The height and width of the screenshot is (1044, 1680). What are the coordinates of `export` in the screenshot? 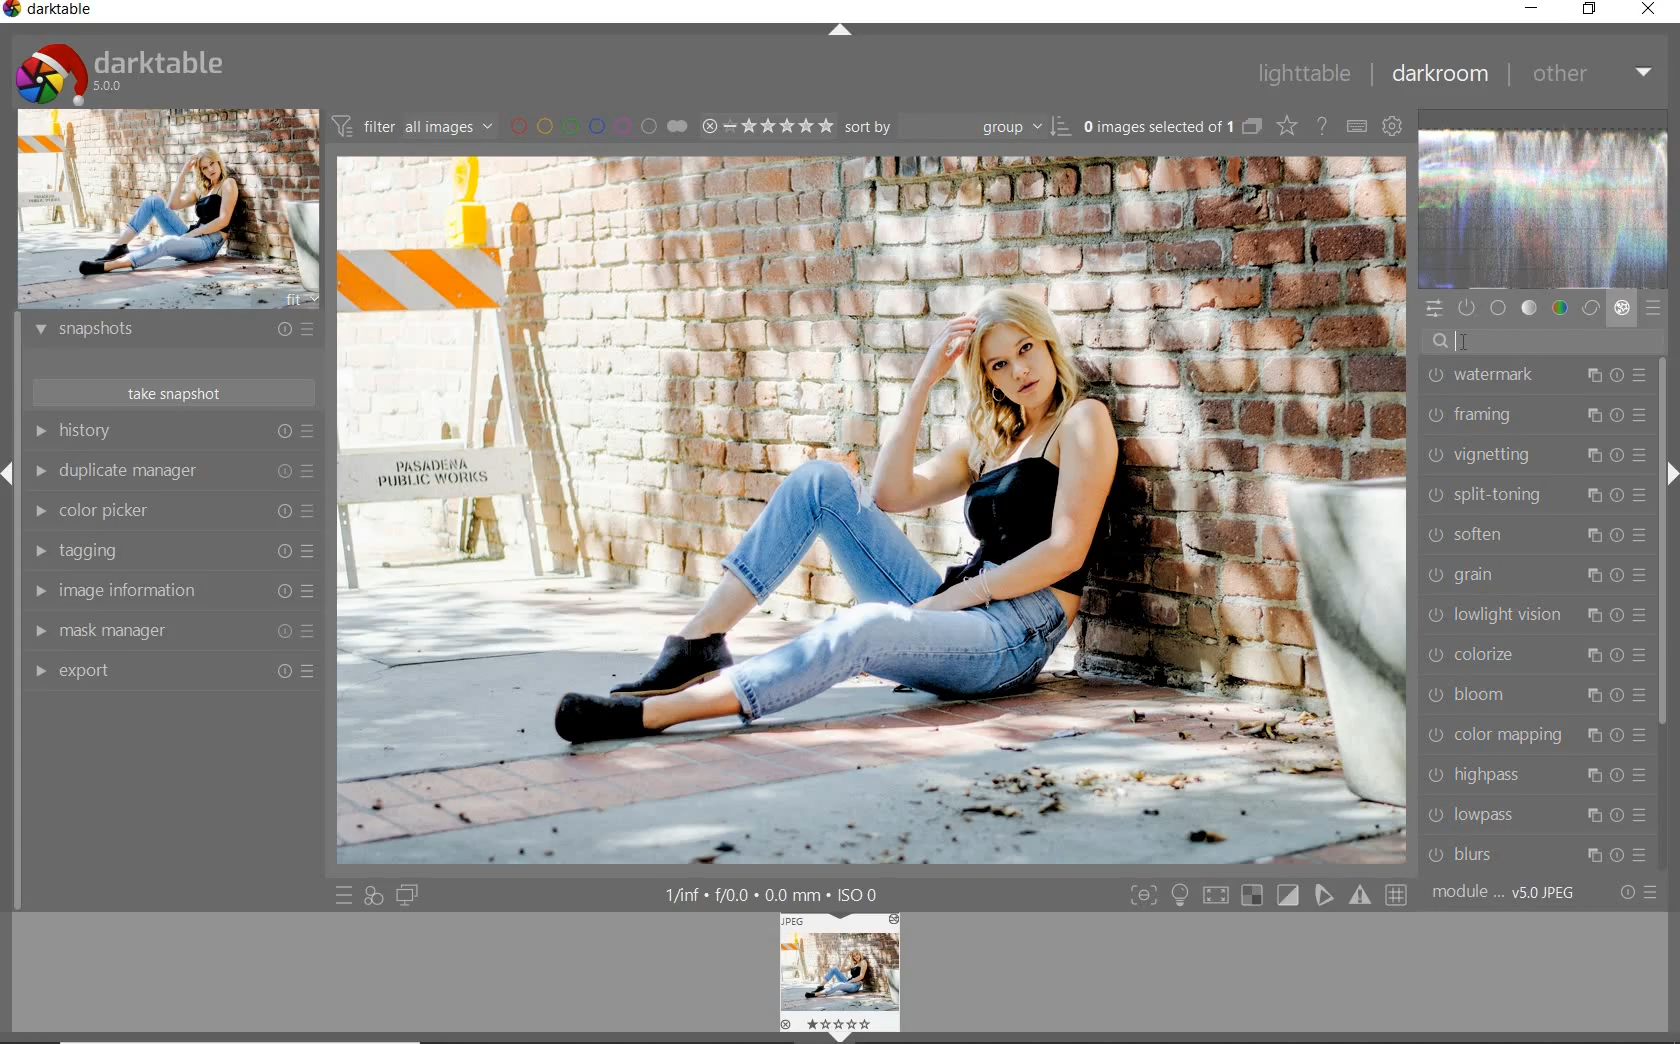 It's located at (169, 670).